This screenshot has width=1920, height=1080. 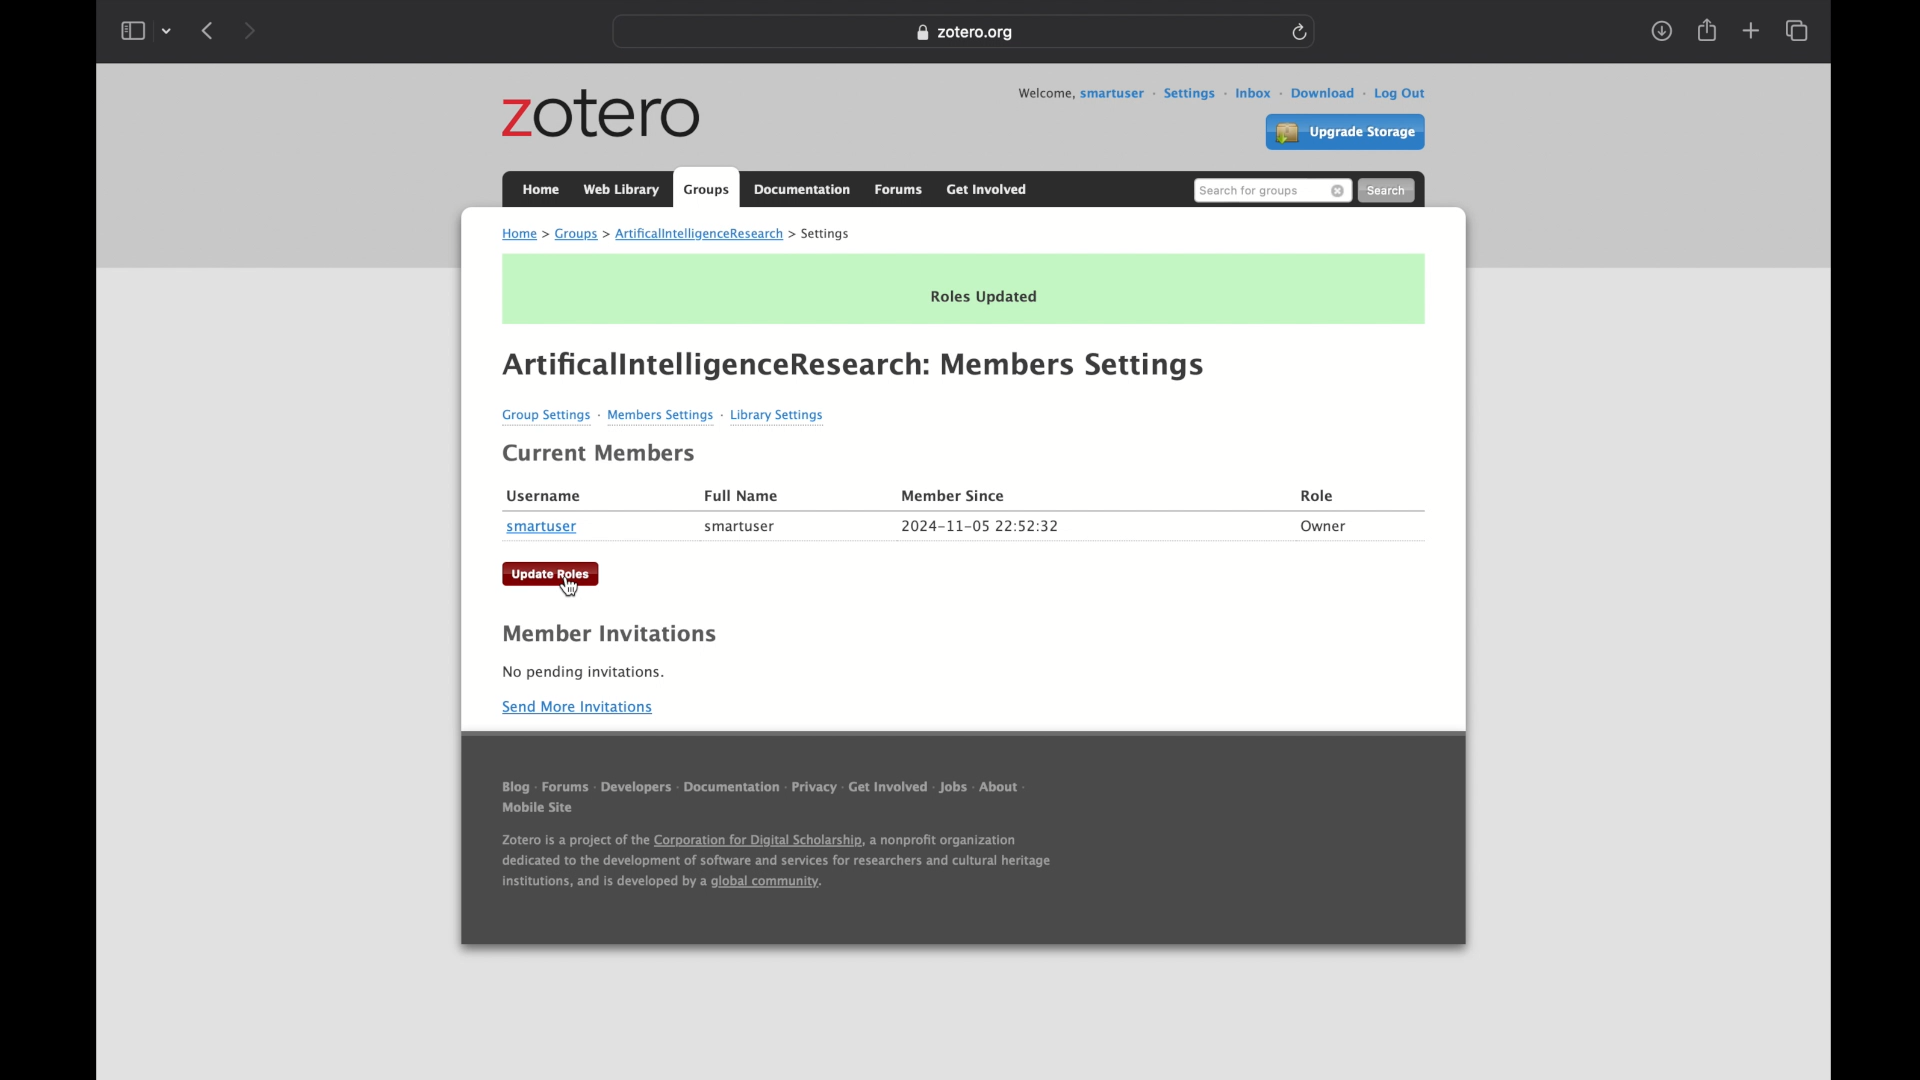 I want to click on ArtificalintelligenceResearch: Members Settings, so click(x=897, y=366).